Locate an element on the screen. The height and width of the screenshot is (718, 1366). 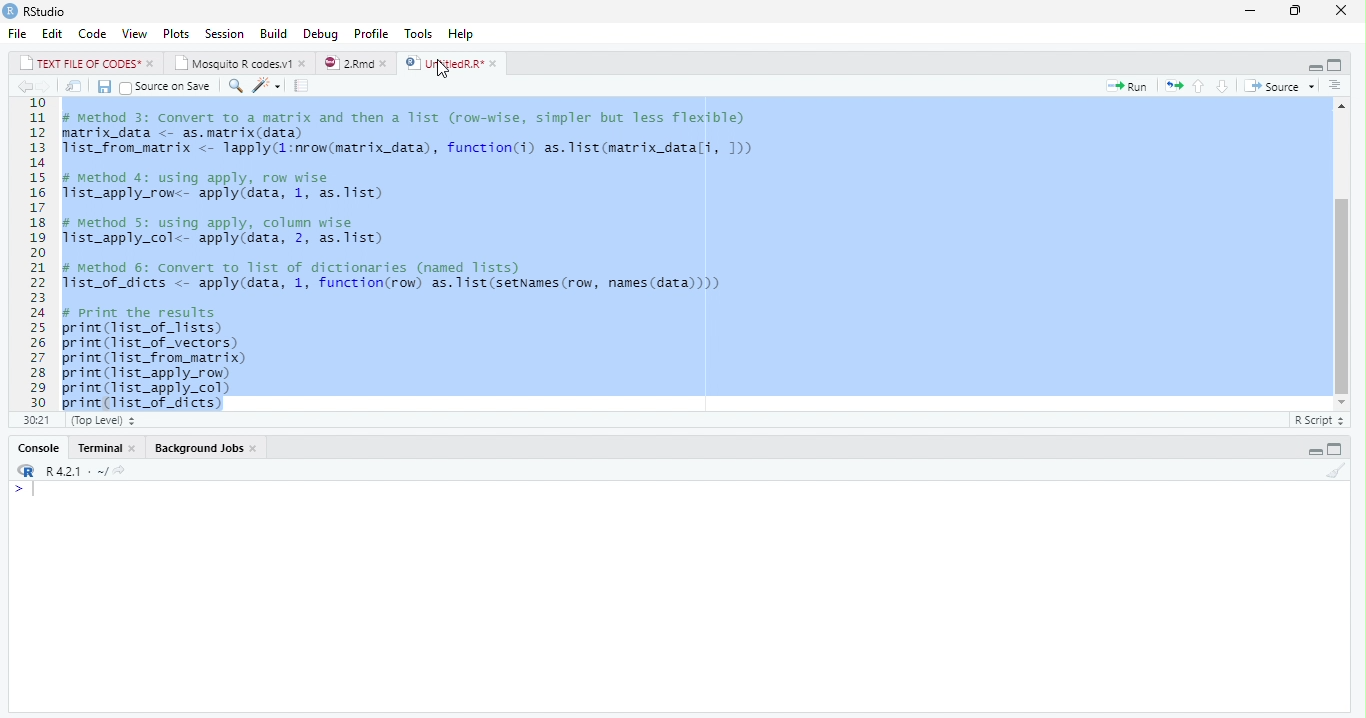
compile report is located at coordinates (304, 85).